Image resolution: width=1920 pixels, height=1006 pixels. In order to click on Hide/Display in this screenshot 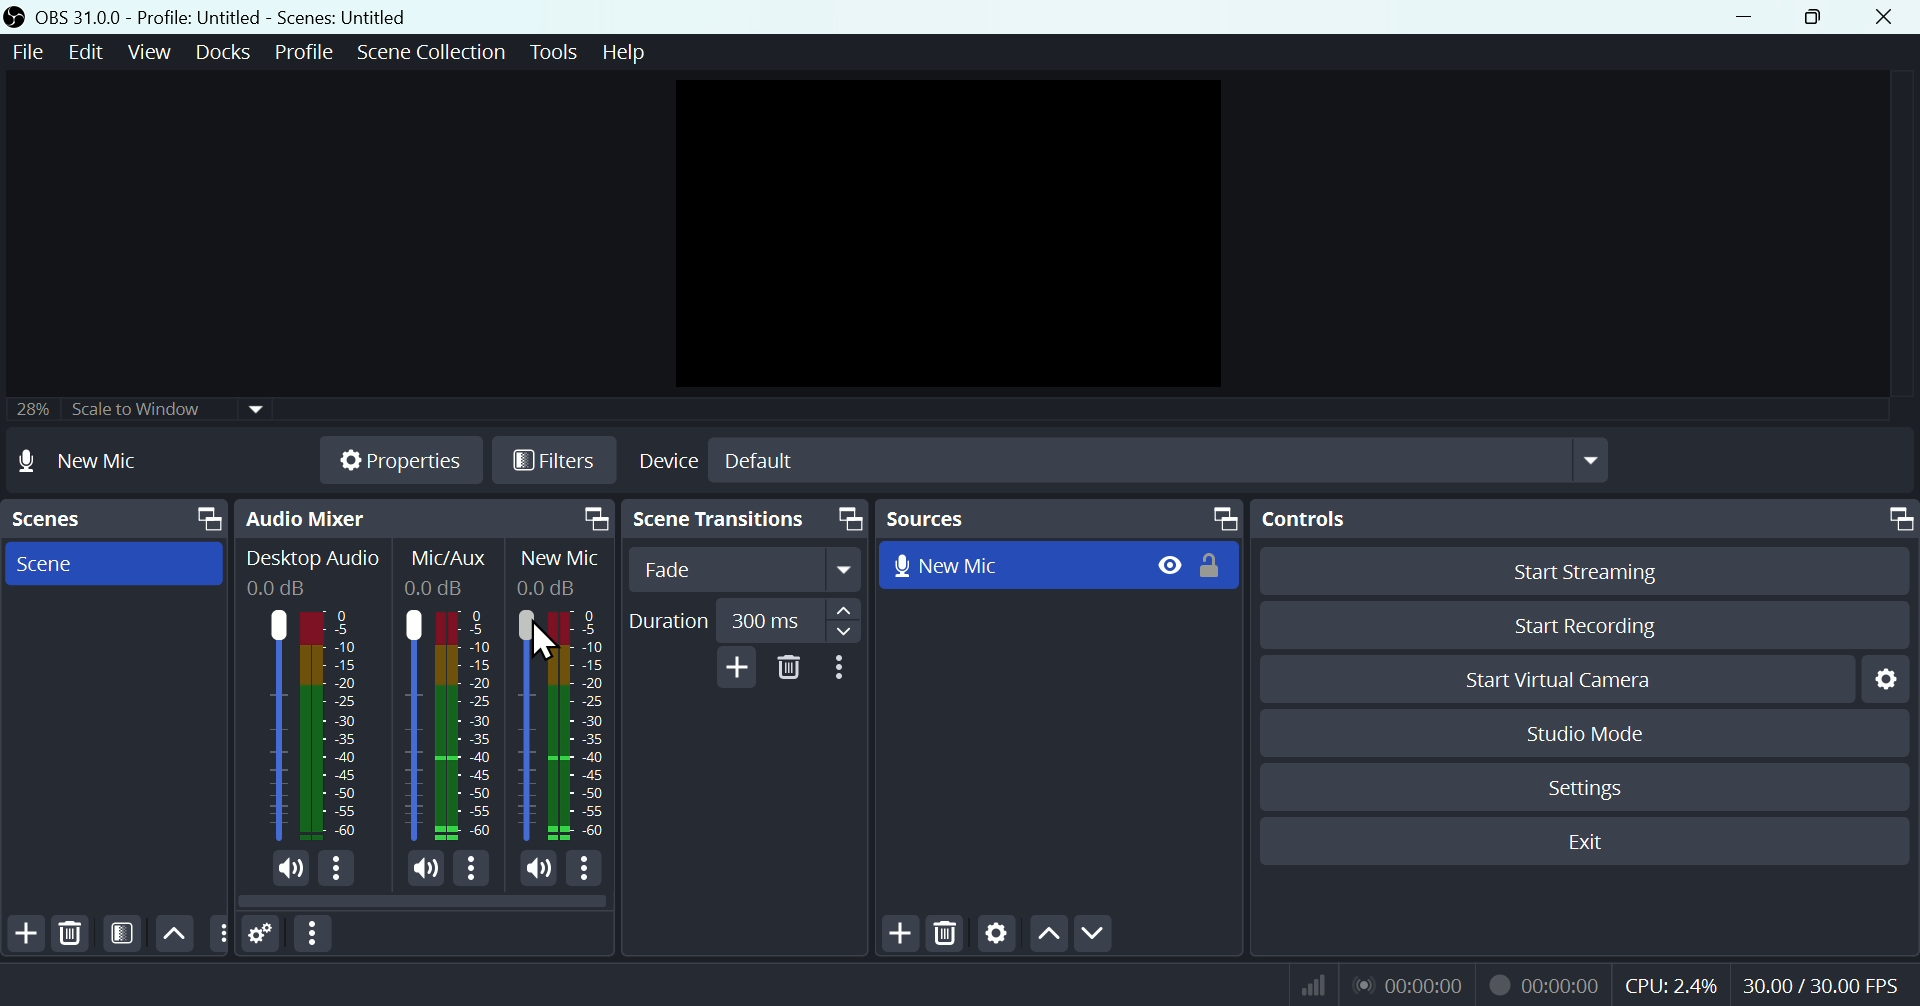, I will do `click(1168, 564)`.